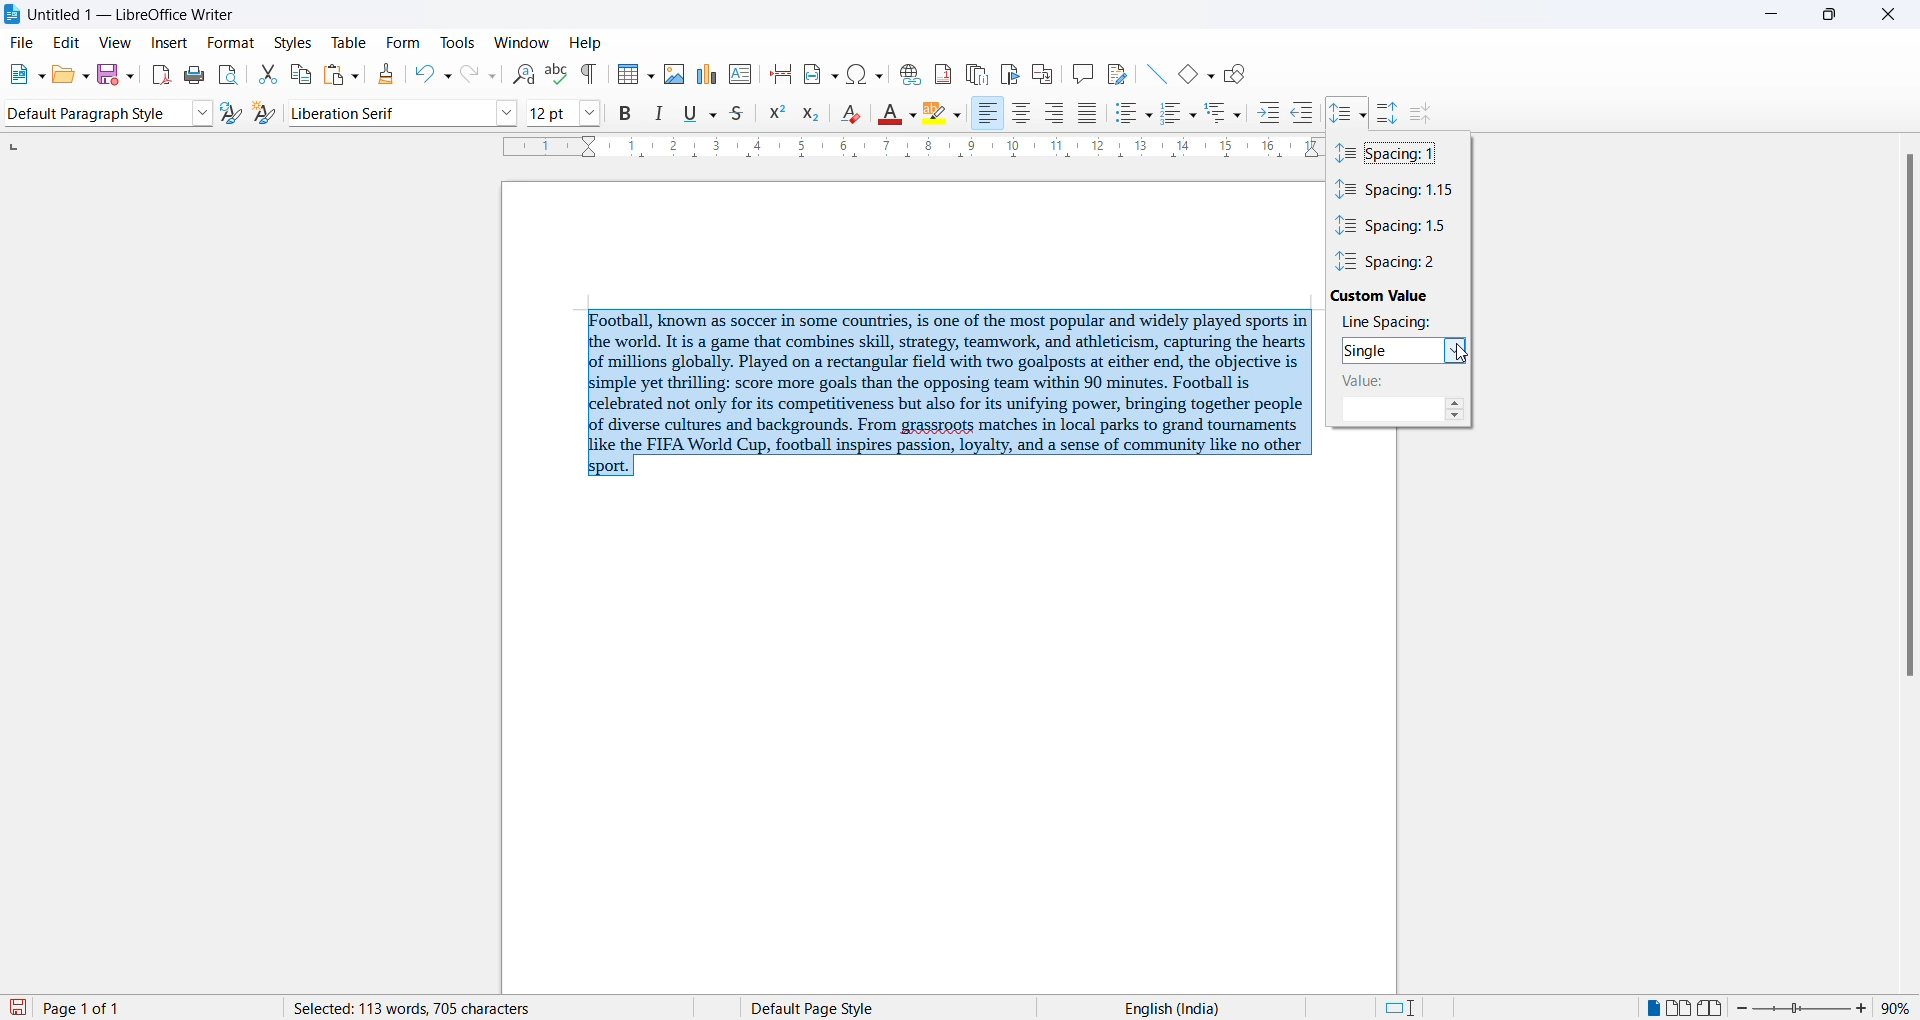 This screenshot has height=1020, width=1920. Describe the element at coordinates (1898, 1007) in the screenshot. I see `zoom percentage` at that location.